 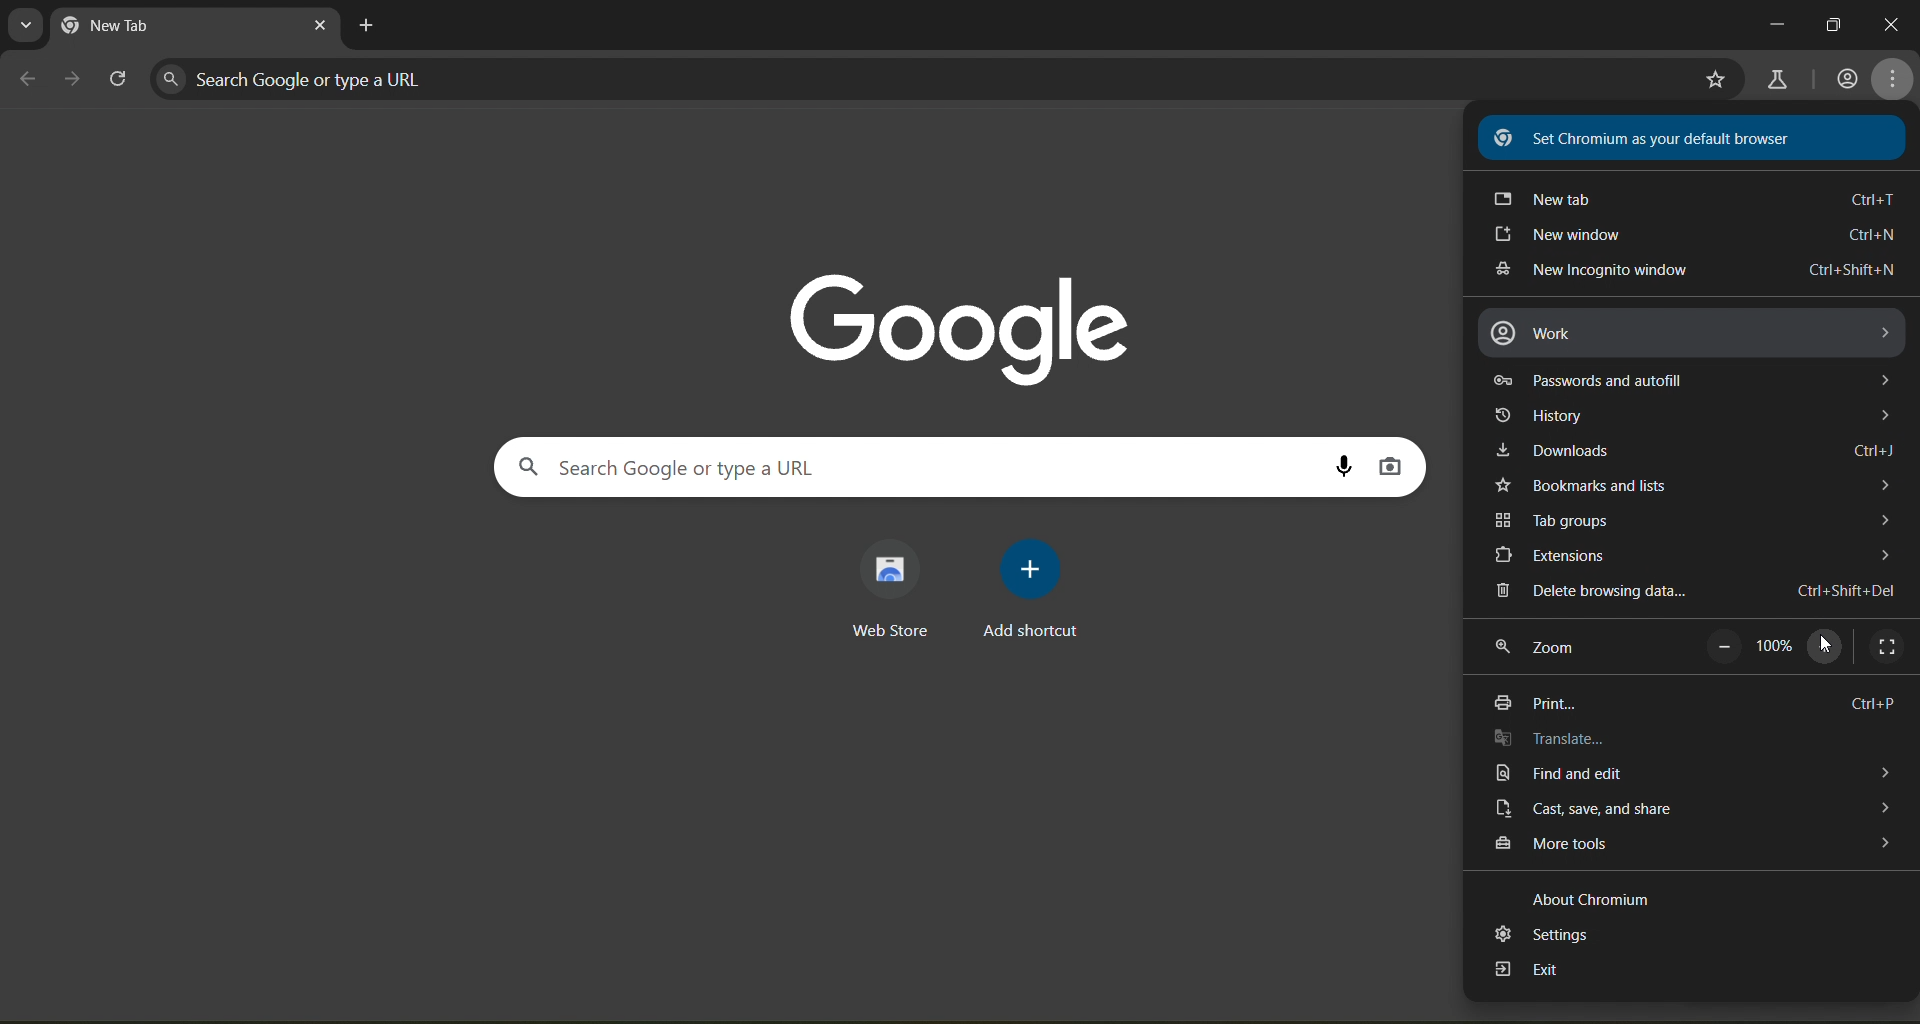 I want to click on close, so click(x=1893, y=28).